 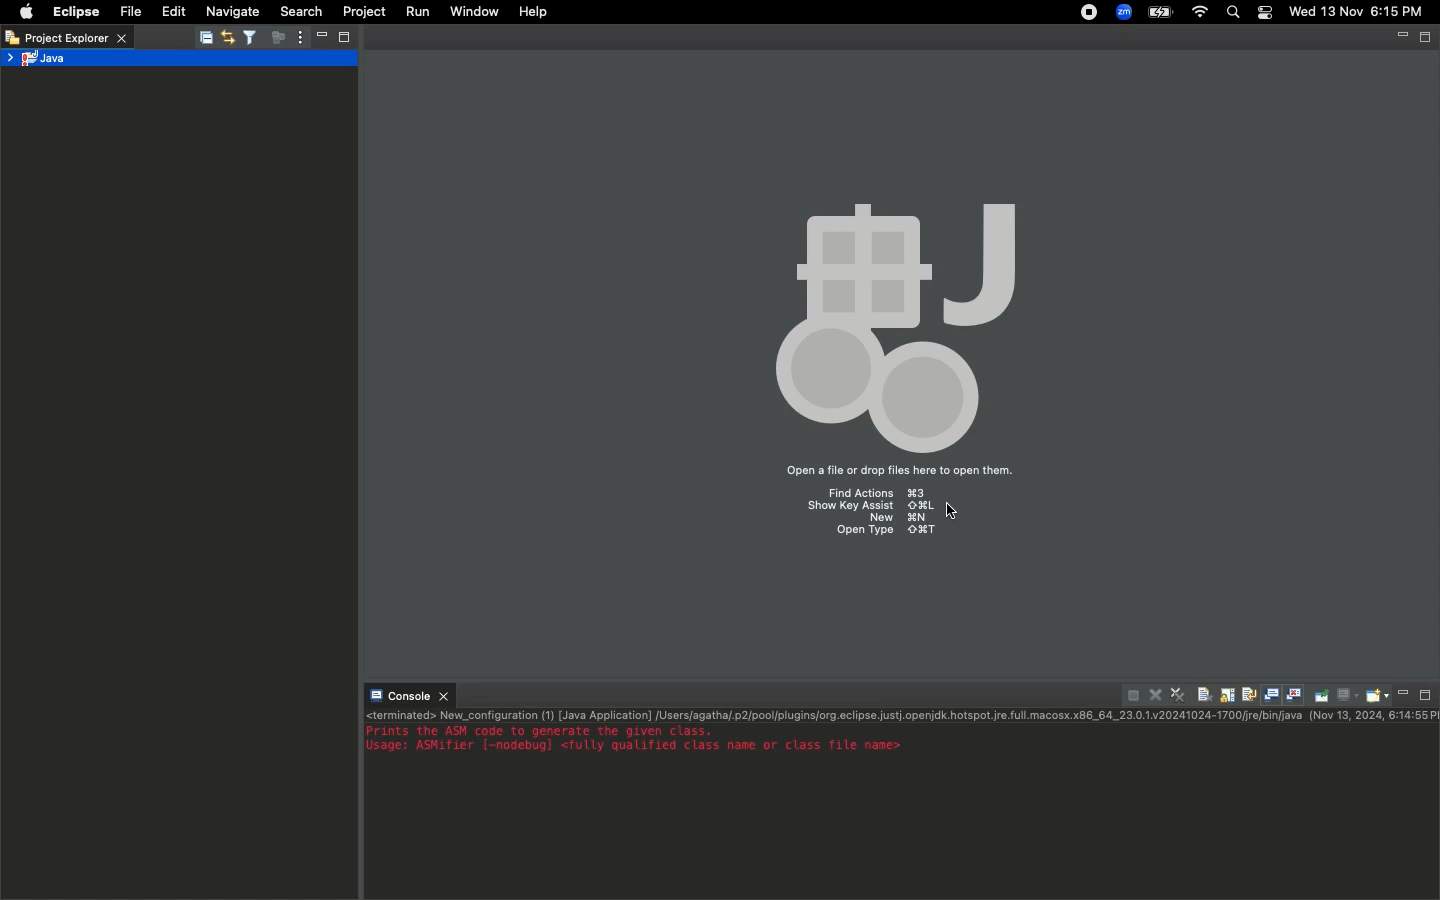 I want to click on Apple logo, so click(x=24, y=12).